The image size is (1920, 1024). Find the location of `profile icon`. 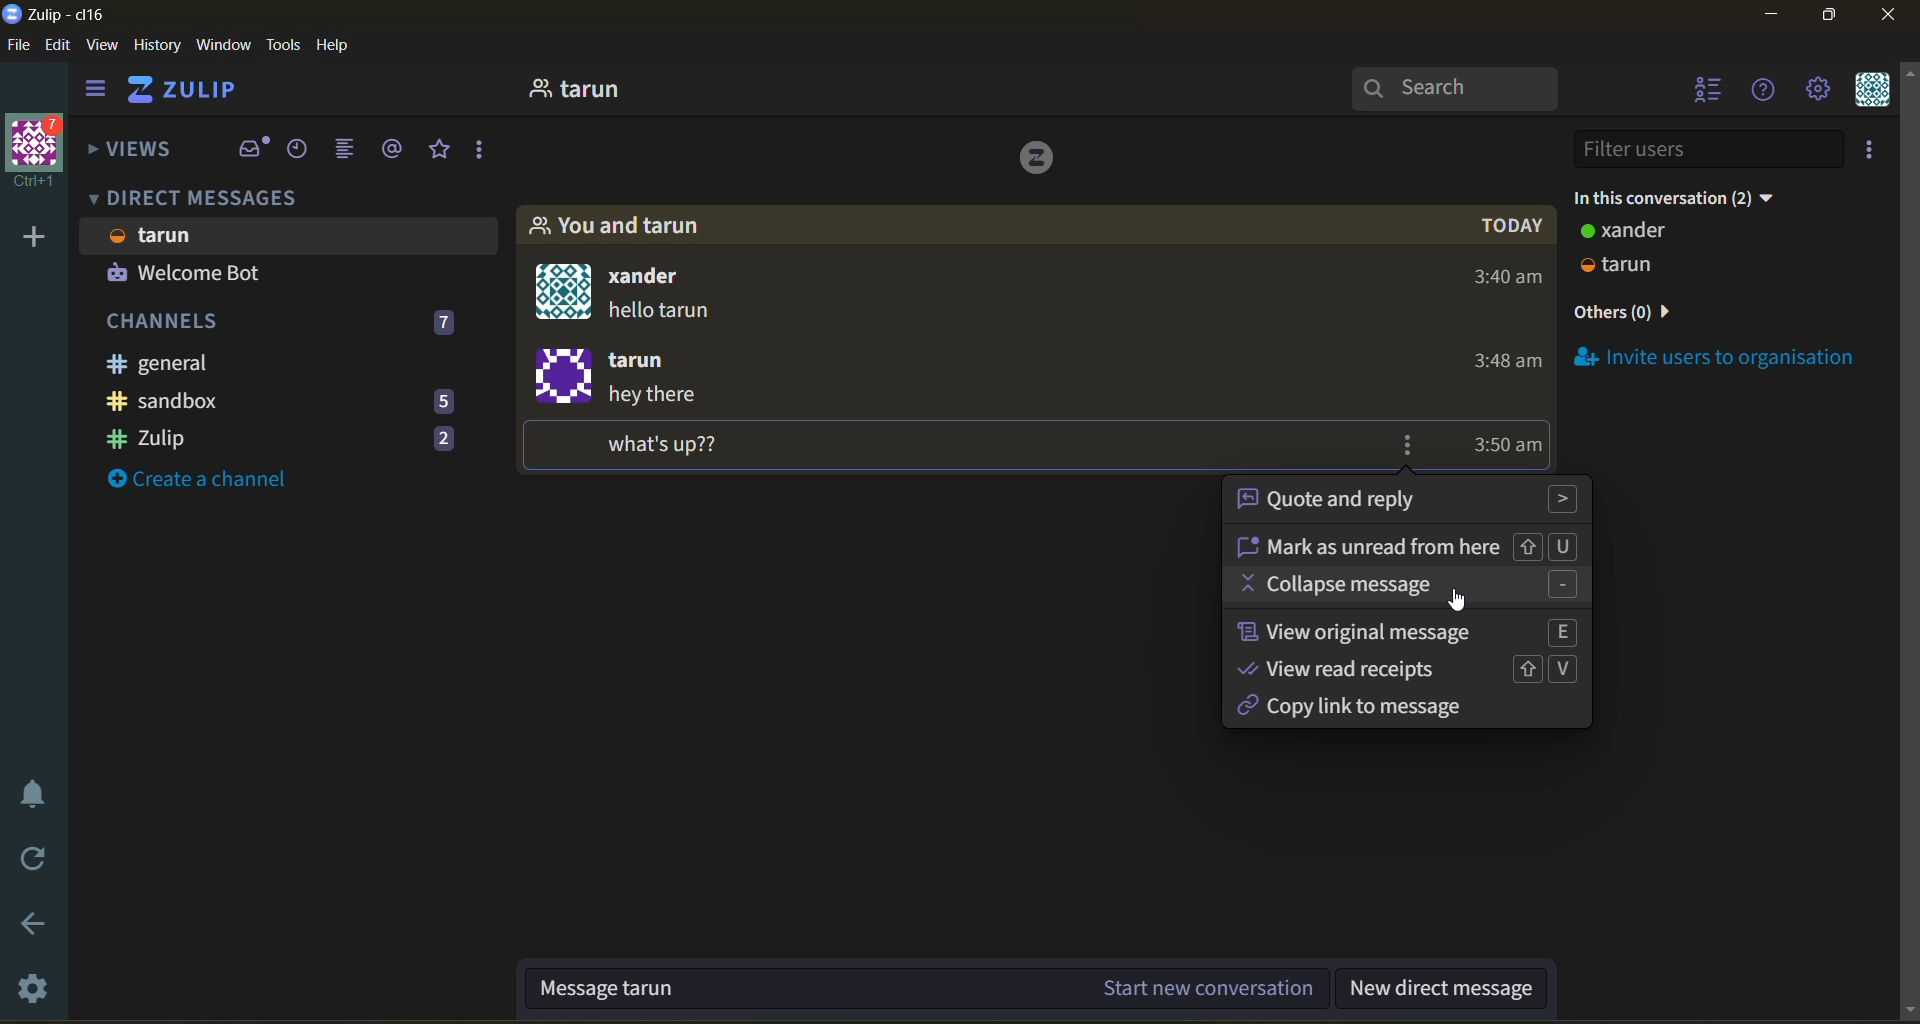

profile icon is located at coordinates (564, 375).